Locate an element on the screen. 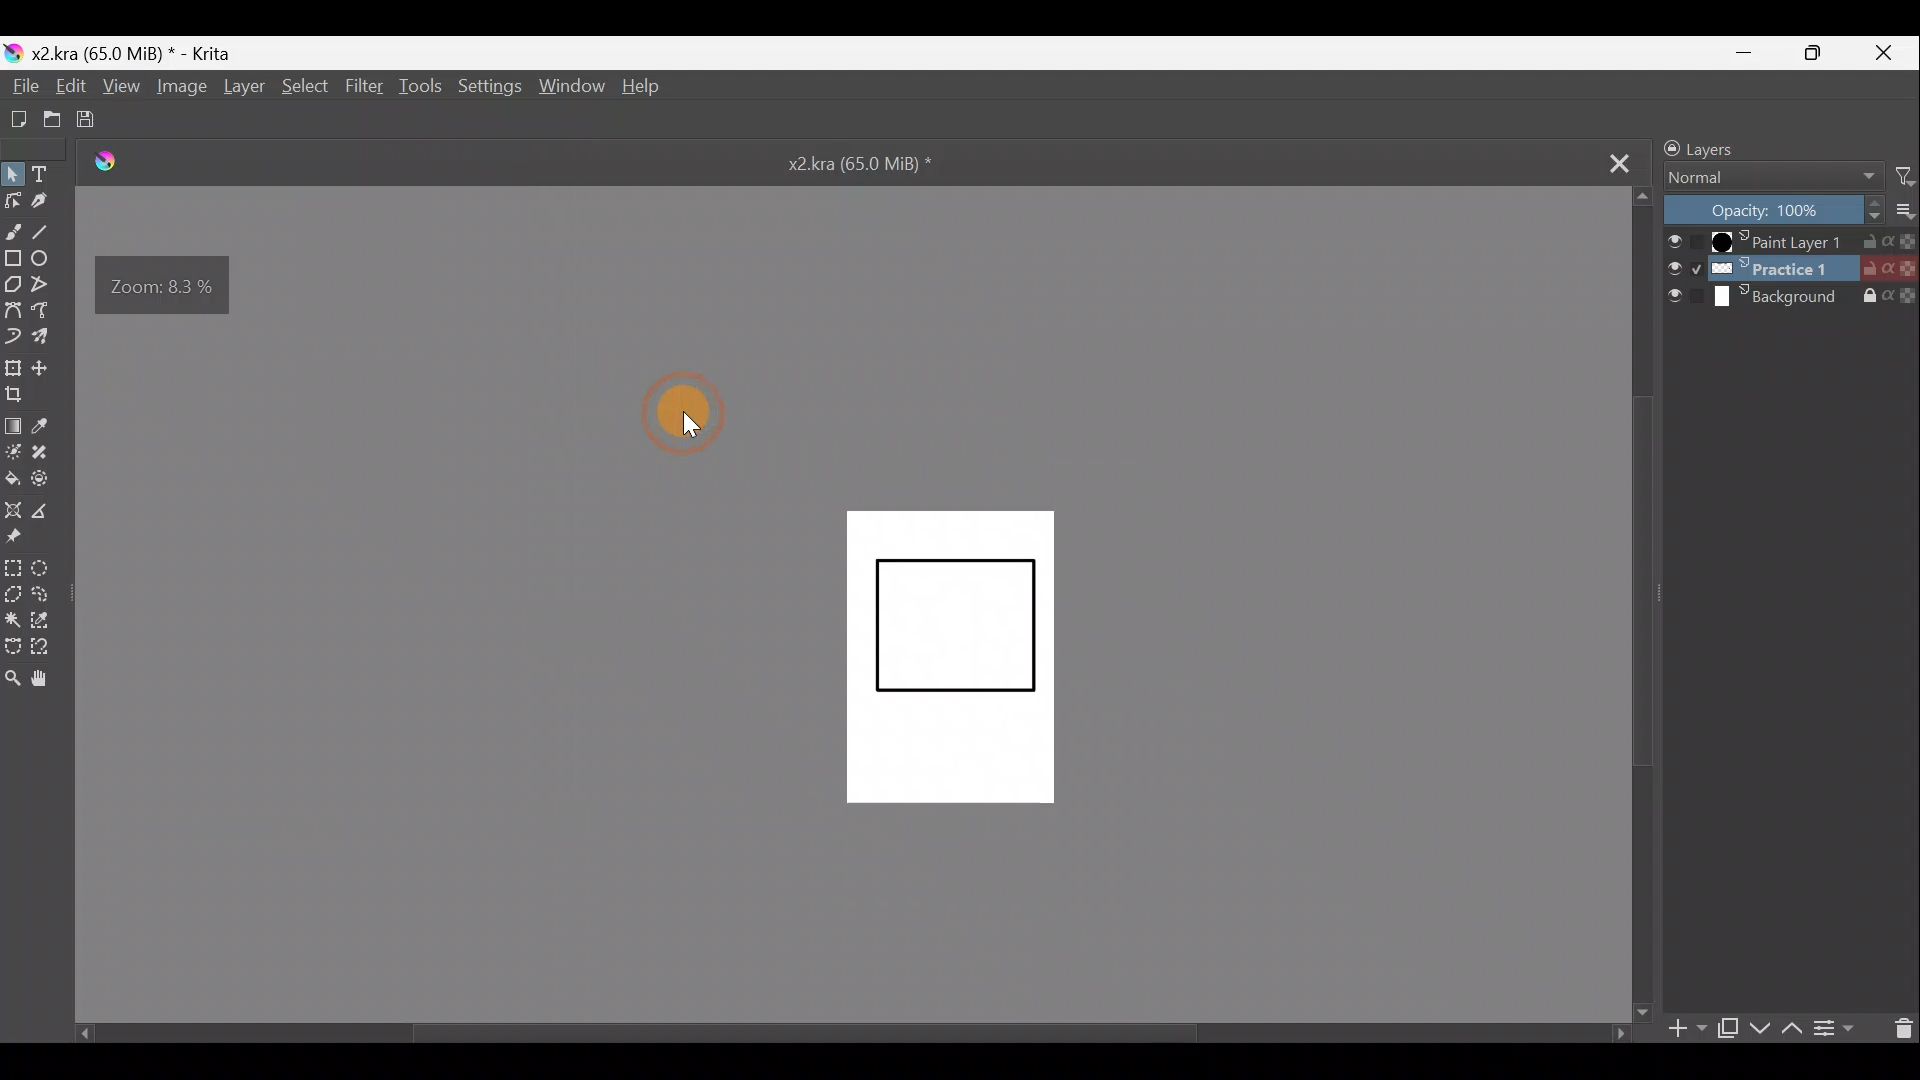 This screenshot has width=1920, height=1080. Contiguous selection tool is located at coordinates (16, 617).